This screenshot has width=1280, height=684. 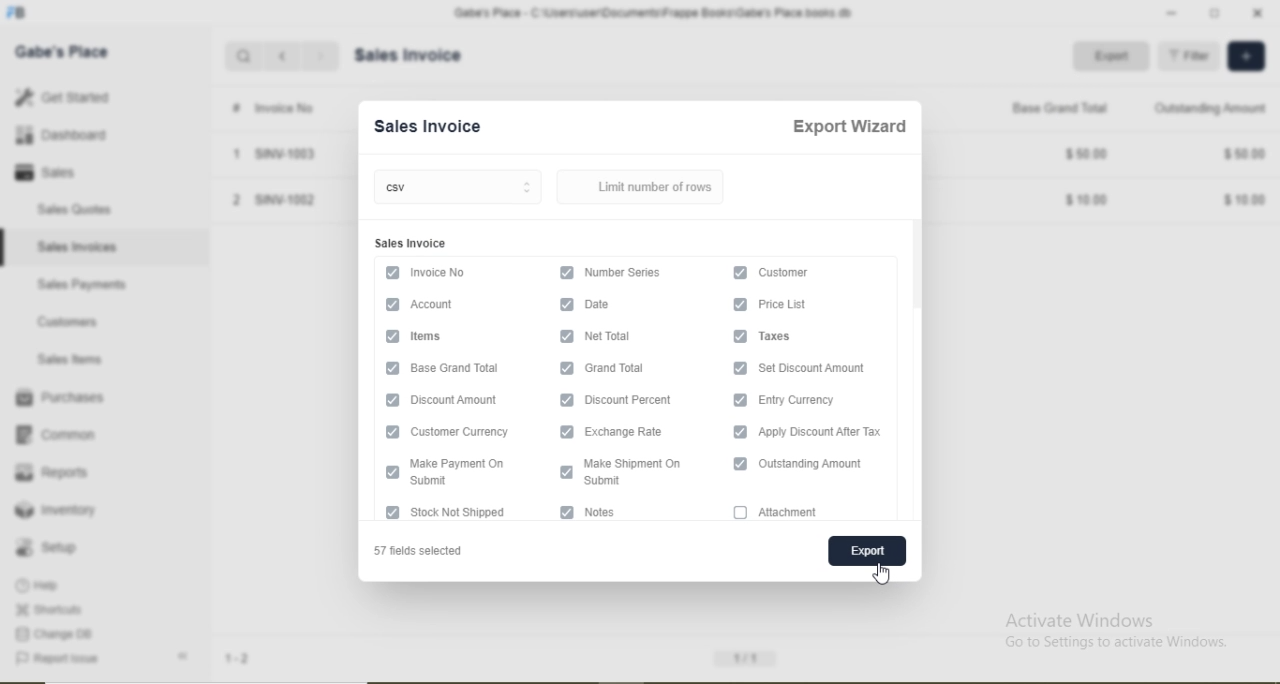 I want to click on Base Grand Total, so click(x=463, y=370).